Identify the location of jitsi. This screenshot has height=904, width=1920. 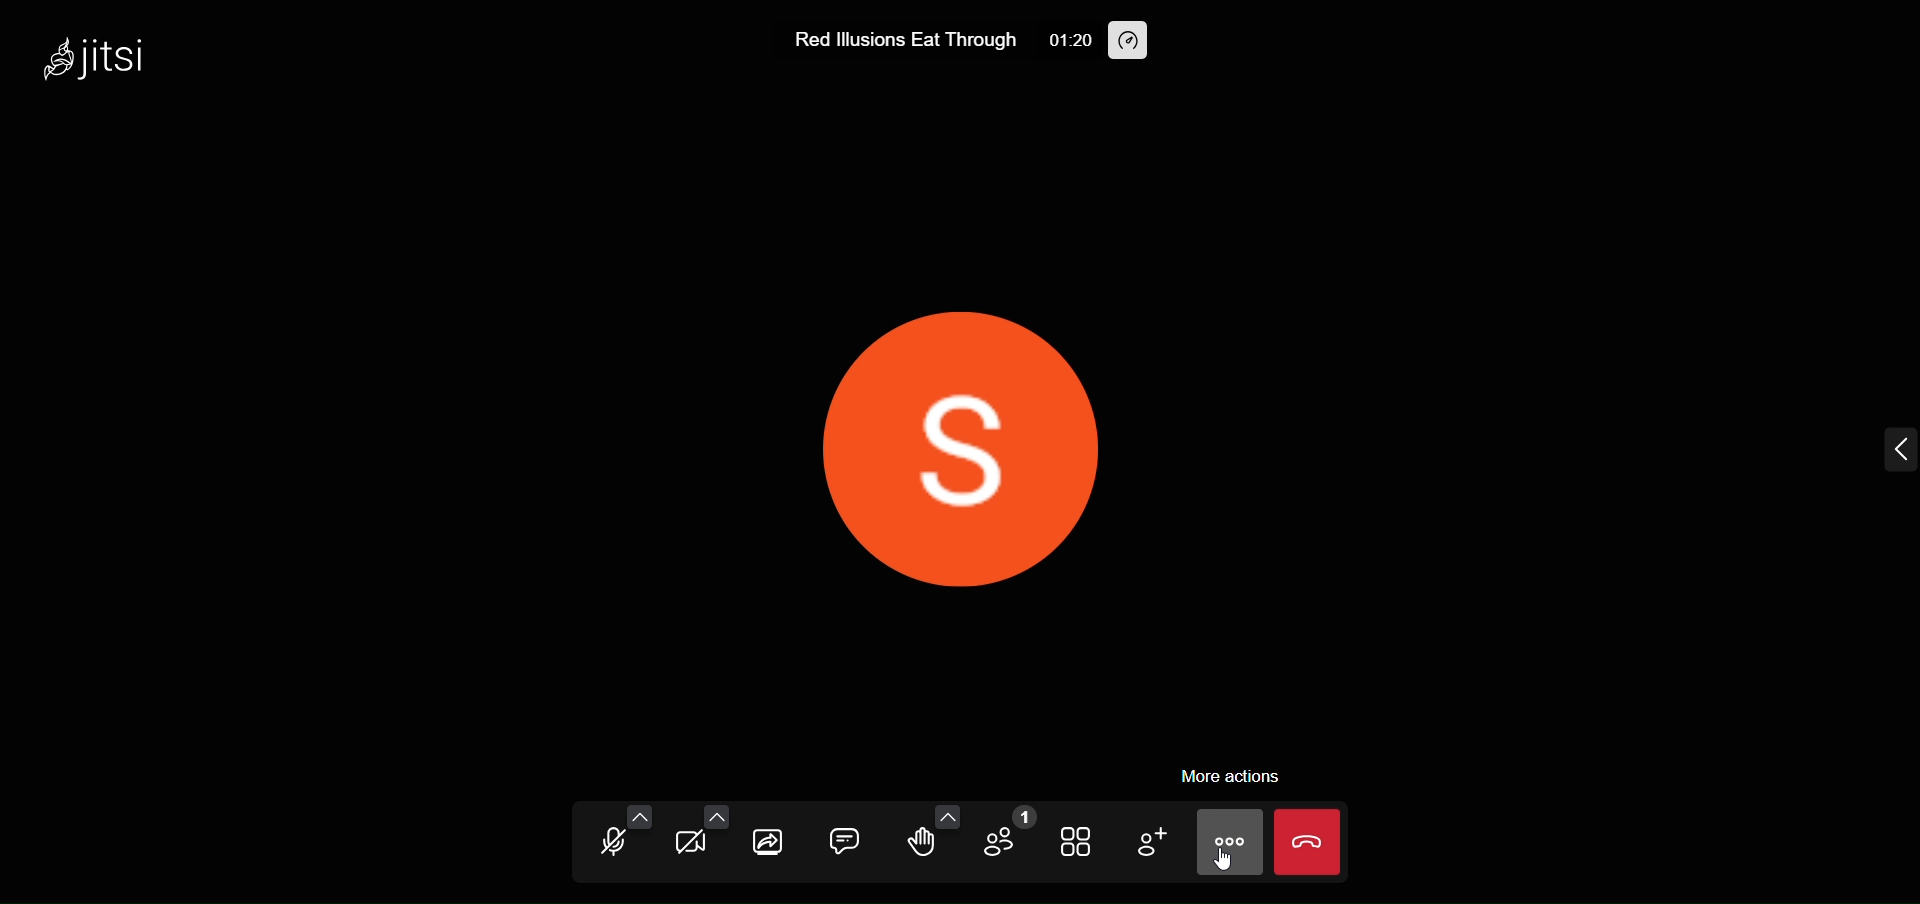
(102, 55).